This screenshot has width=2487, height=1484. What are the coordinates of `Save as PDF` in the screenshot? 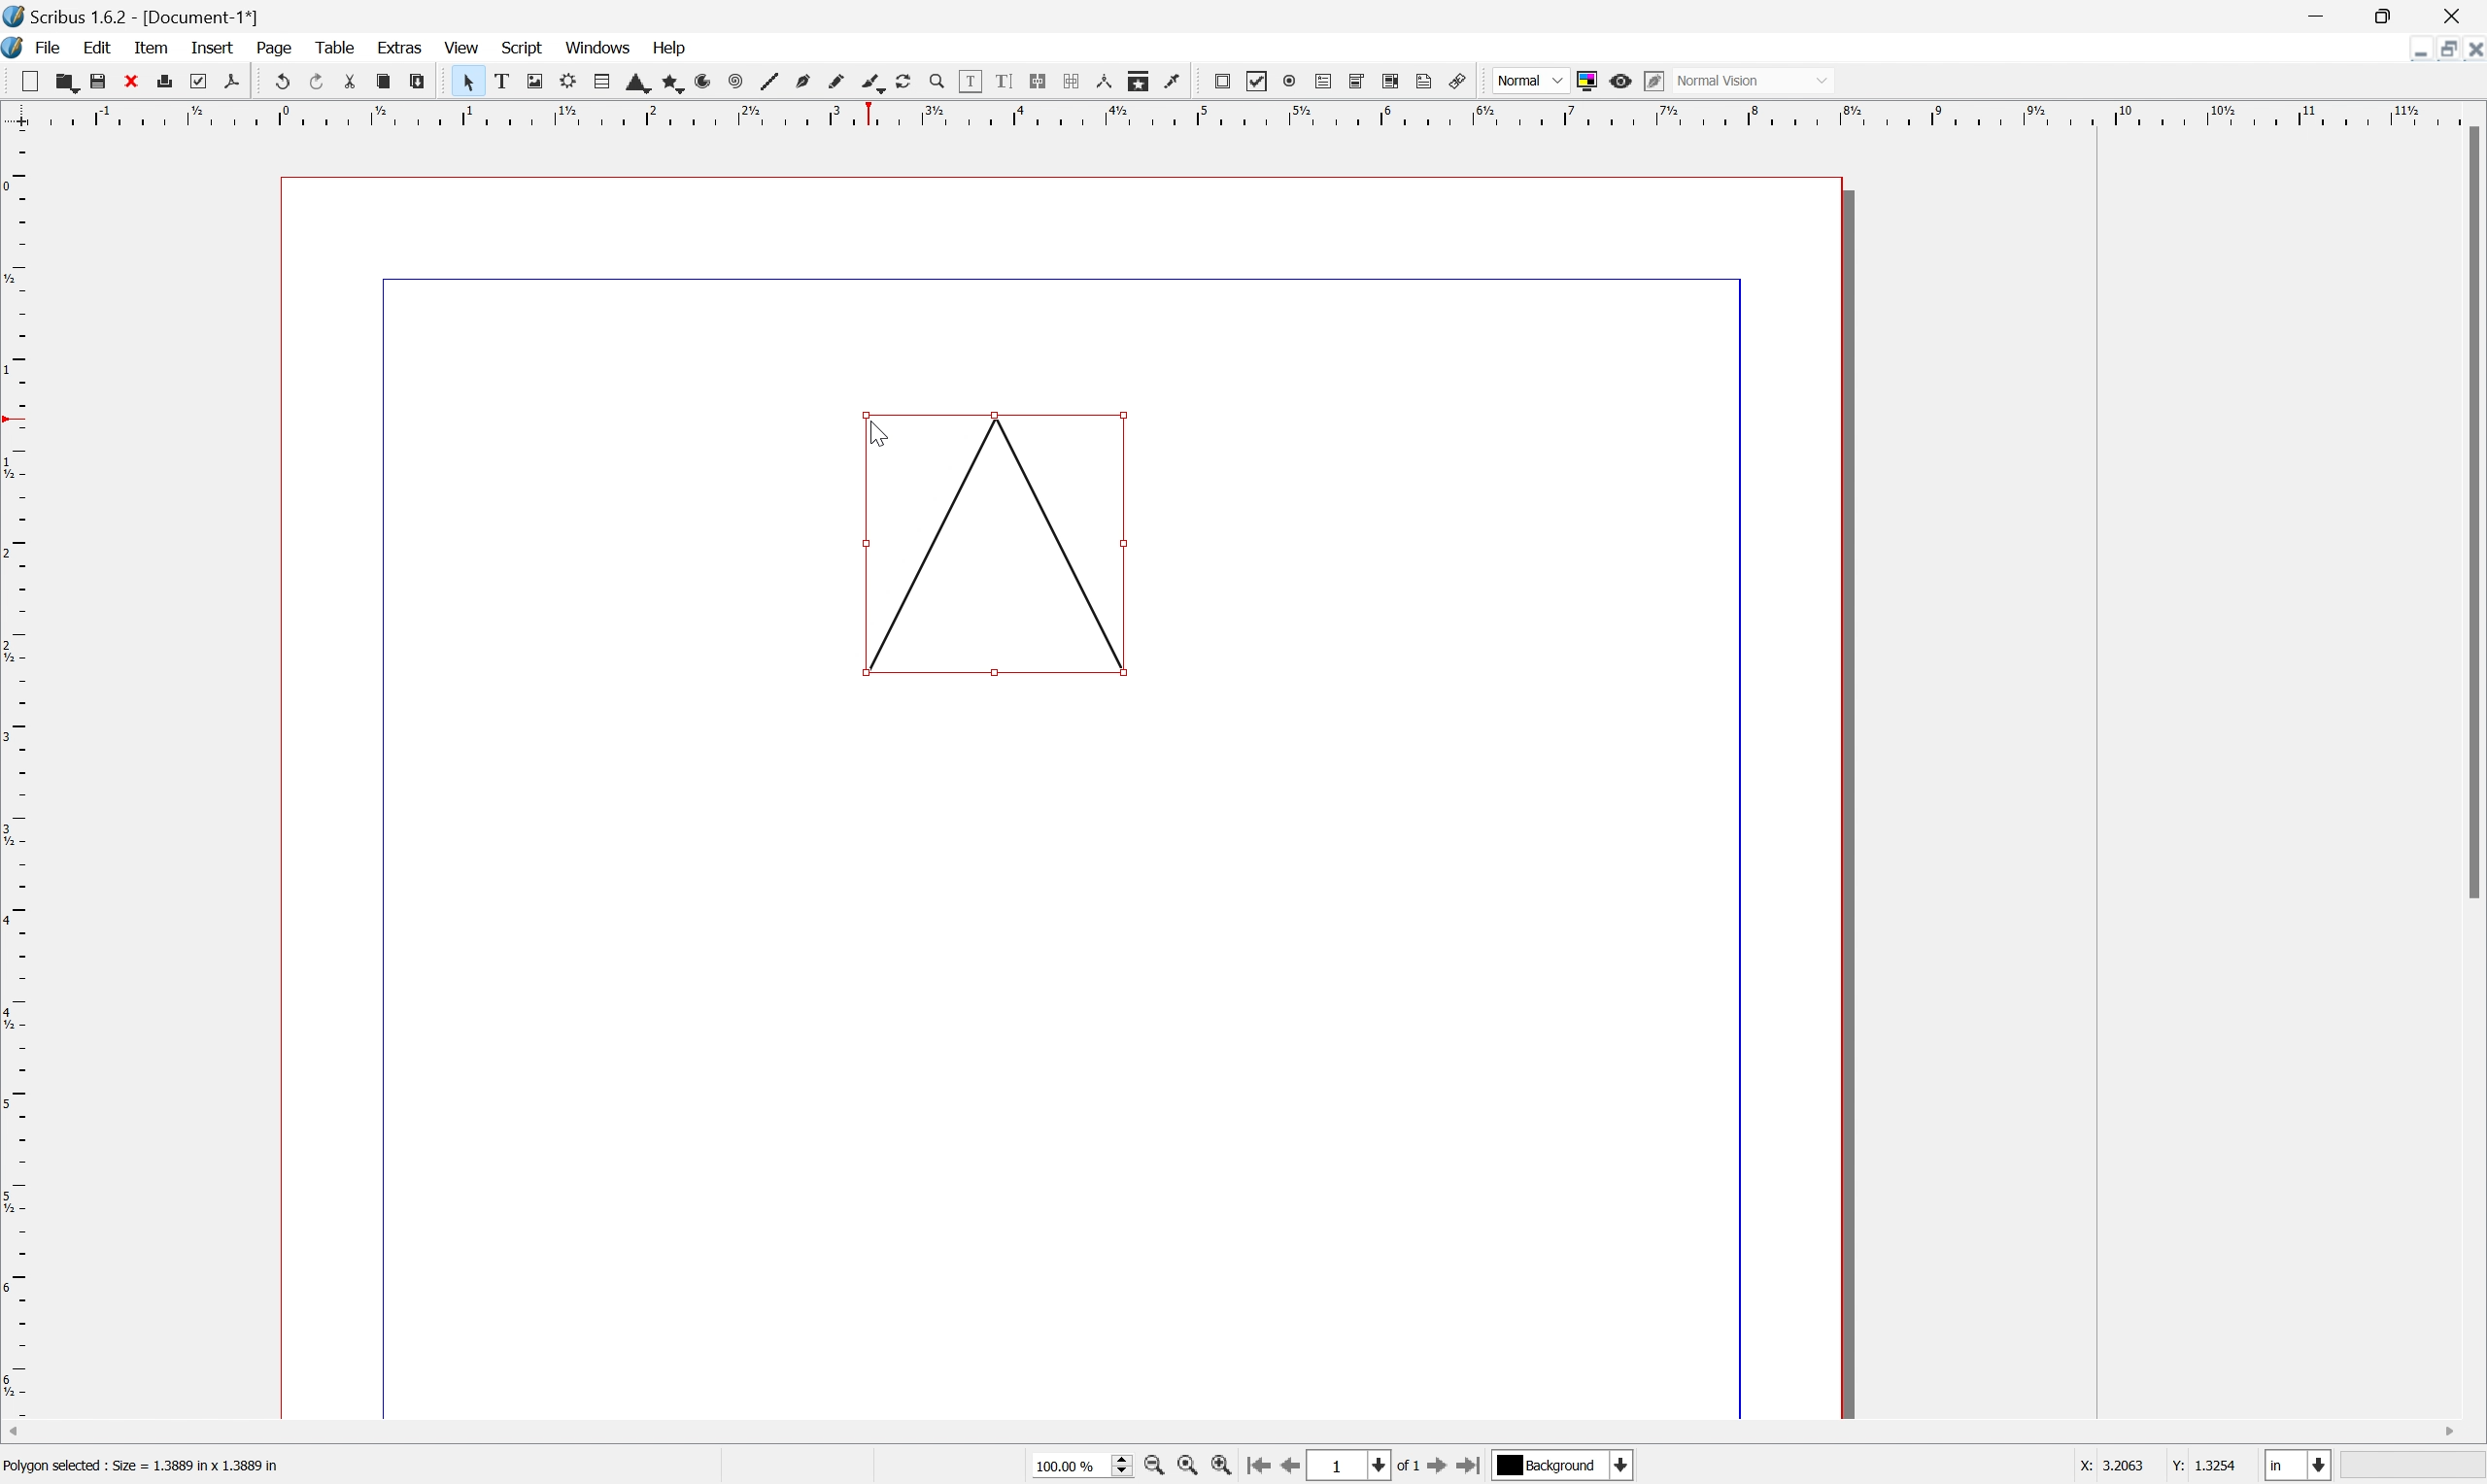 It's located at (232, 84).